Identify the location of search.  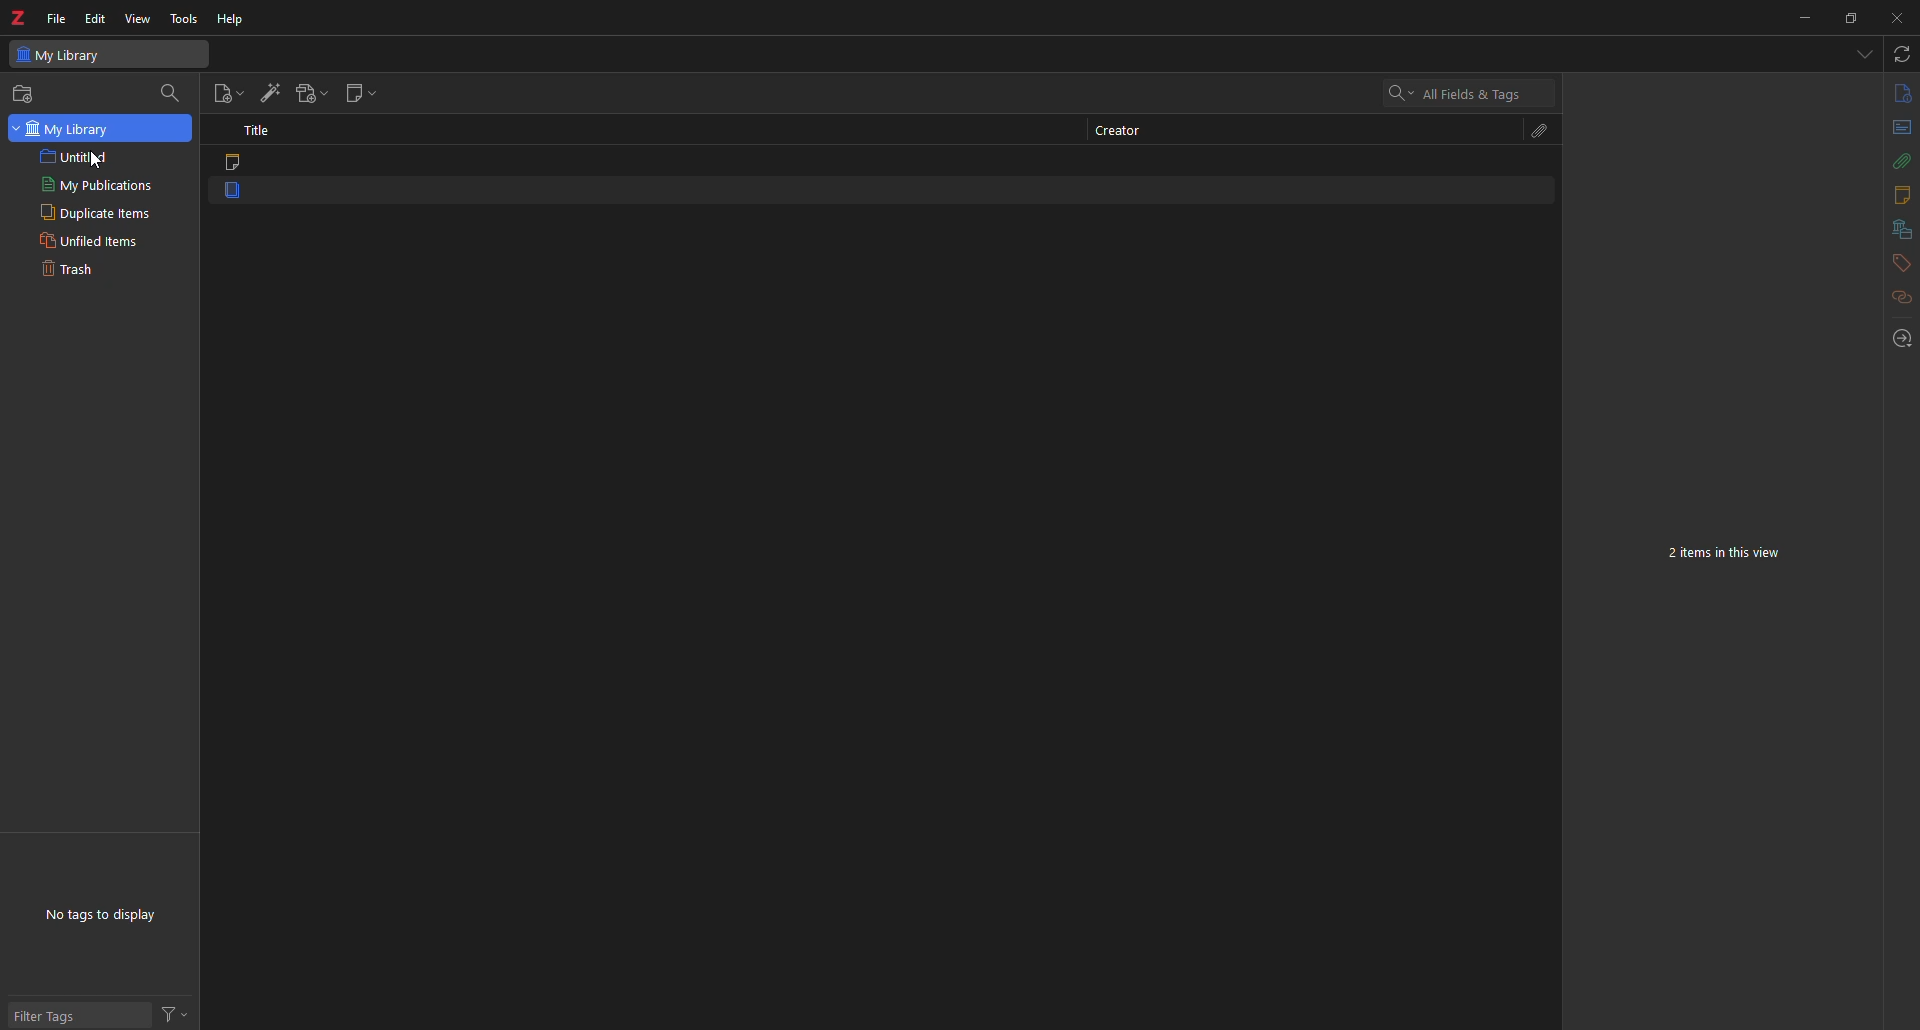
(175, 92).